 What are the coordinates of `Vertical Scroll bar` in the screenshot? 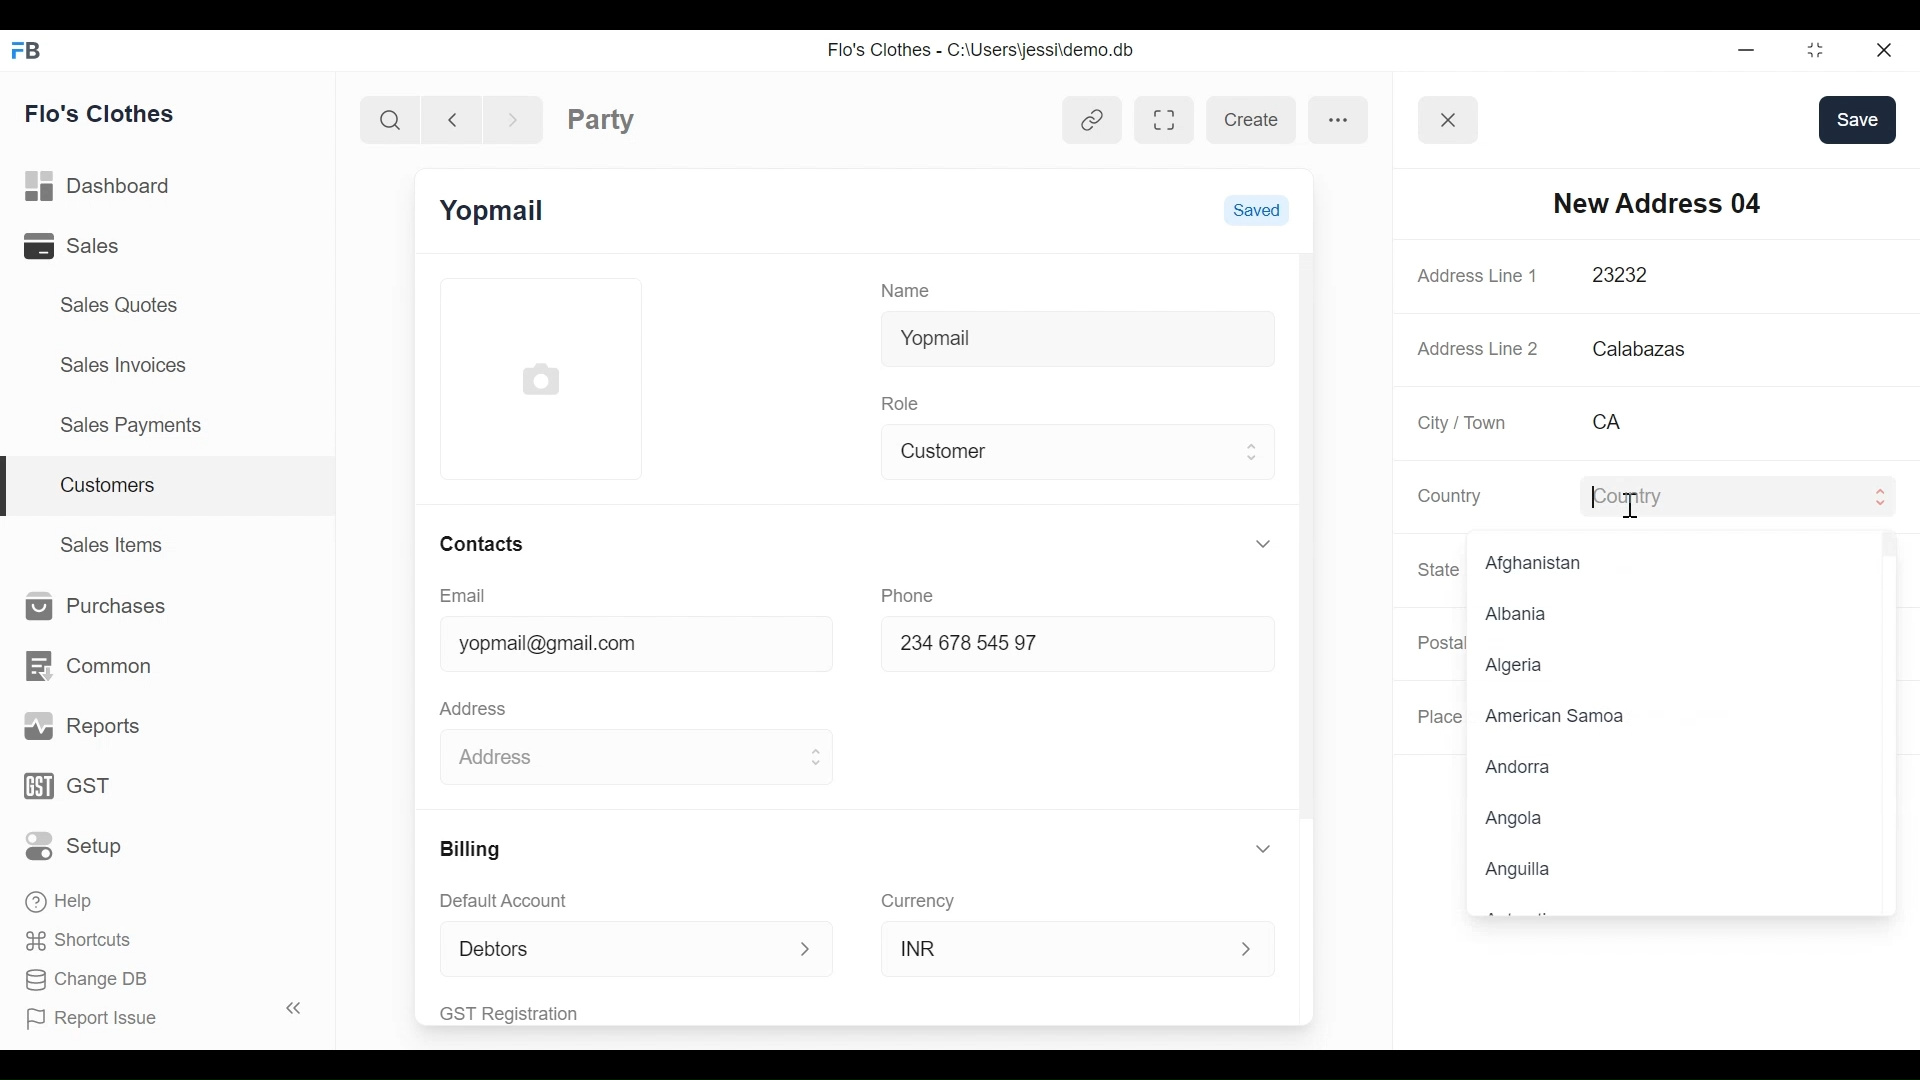 It's located at (1306, 537).